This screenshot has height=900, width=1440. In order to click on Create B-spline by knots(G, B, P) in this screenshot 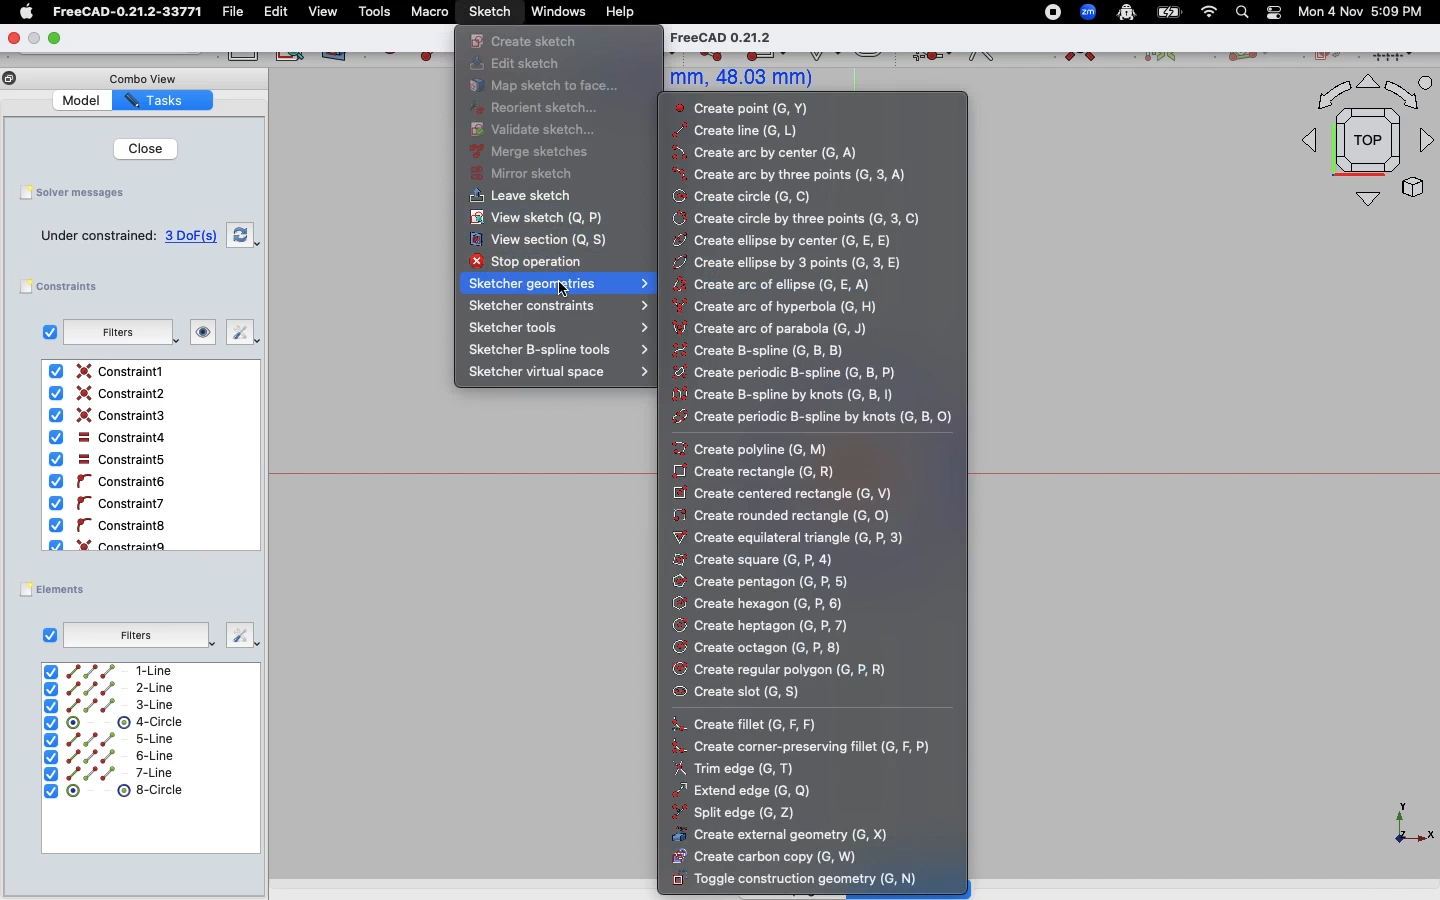, I will do `click(797, 394)`.